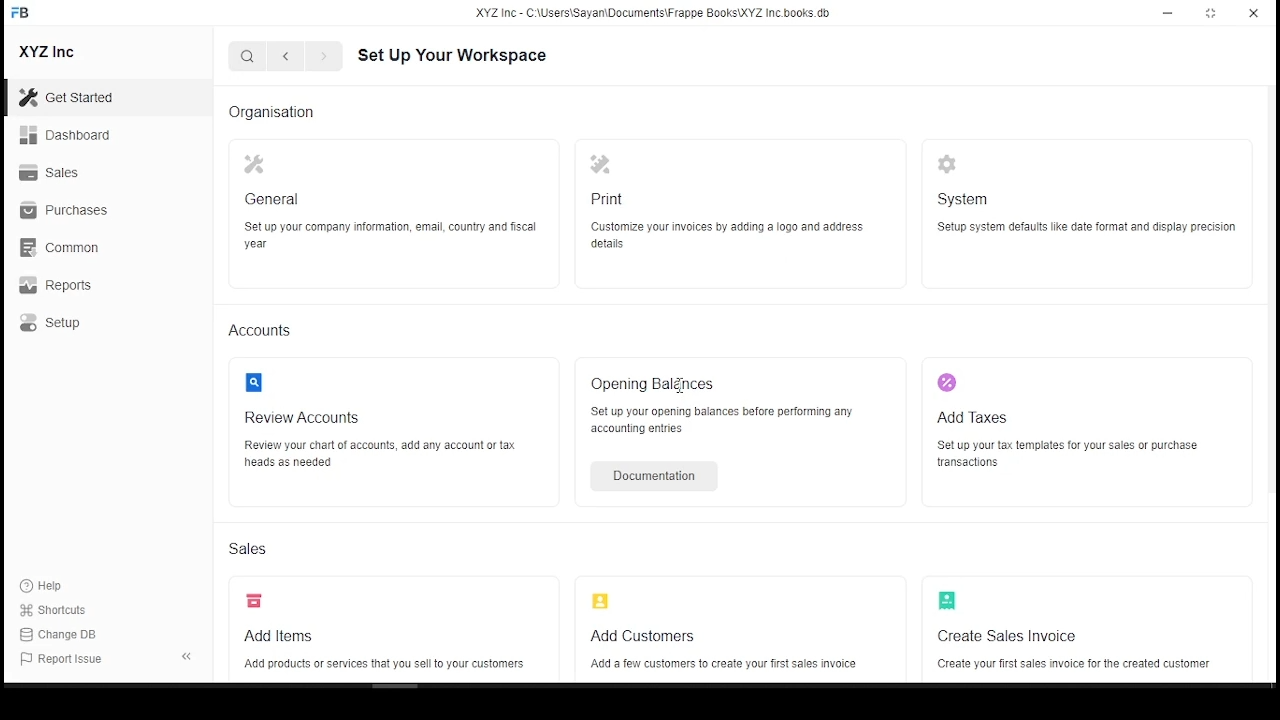  What do you see at coordinates (186, 656) in the screenshot?
I see `close pane` at bounding box center [186, 656].